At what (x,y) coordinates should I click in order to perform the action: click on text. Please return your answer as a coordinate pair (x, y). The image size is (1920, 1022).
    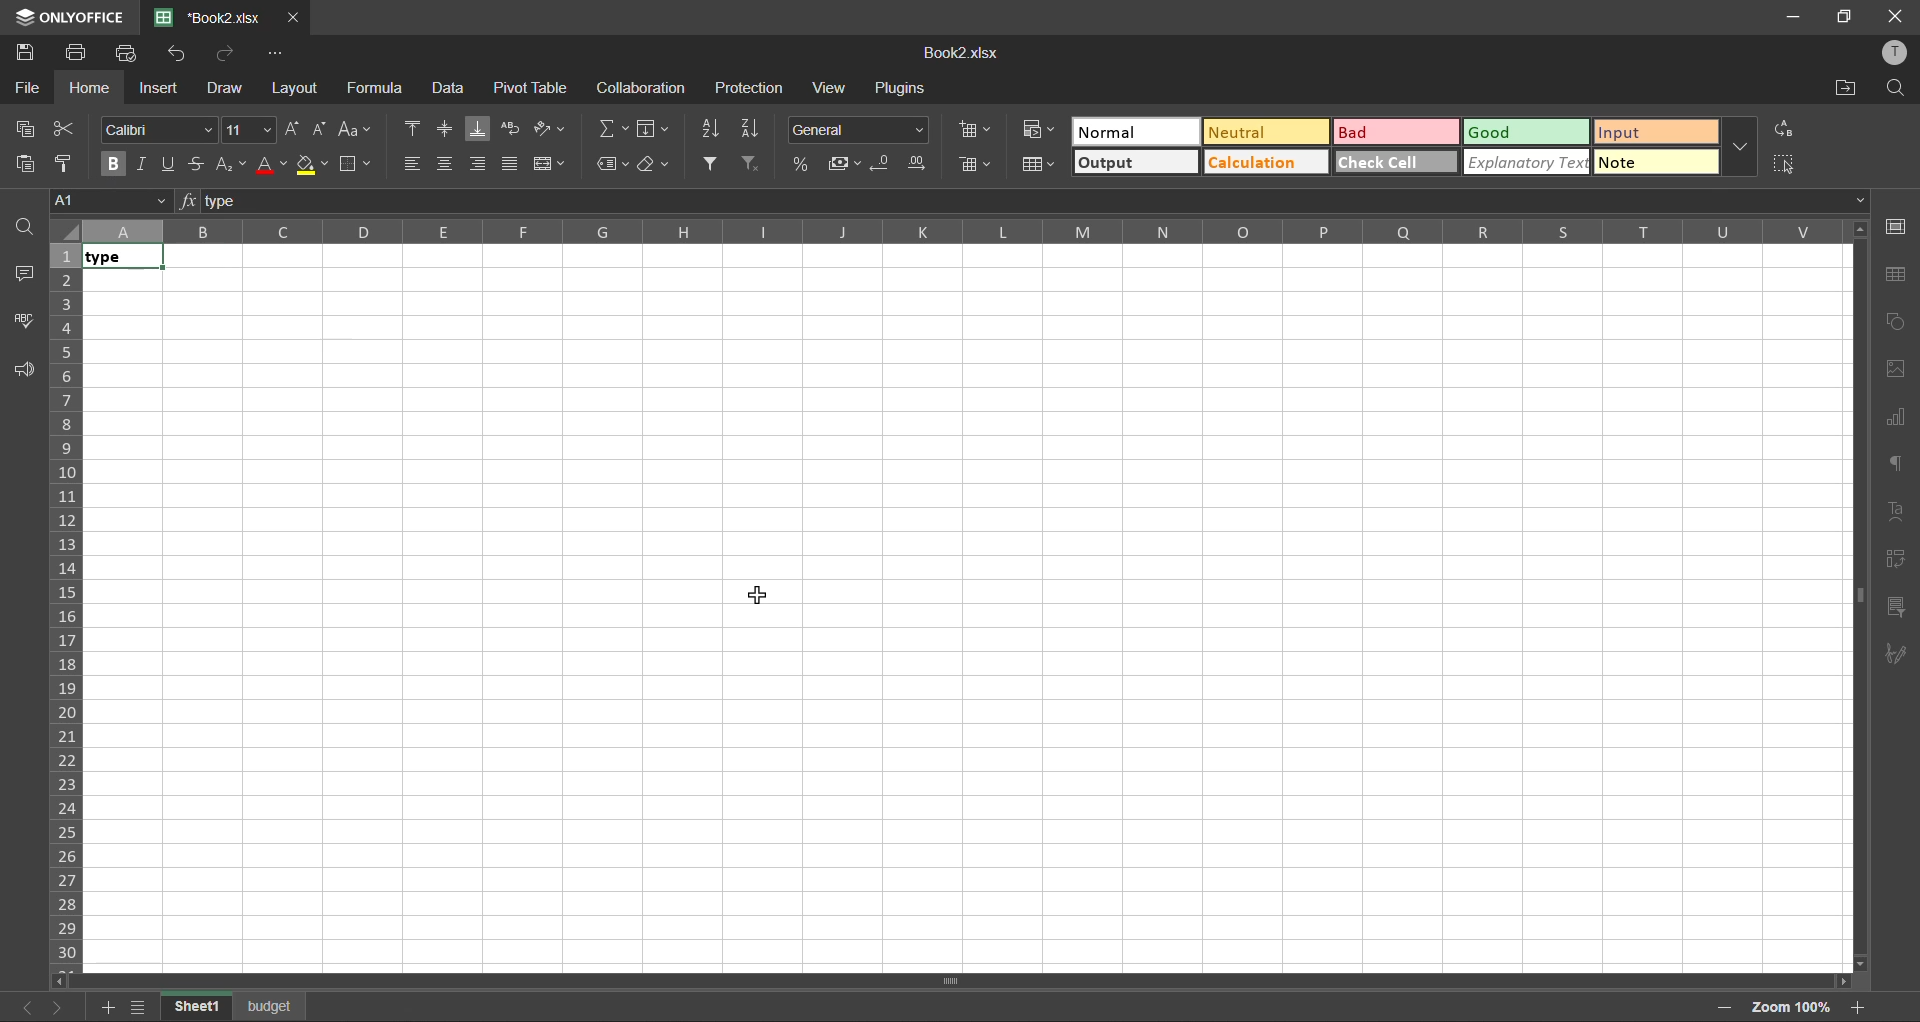
    Looking at the image, I should click on (1895, 511).